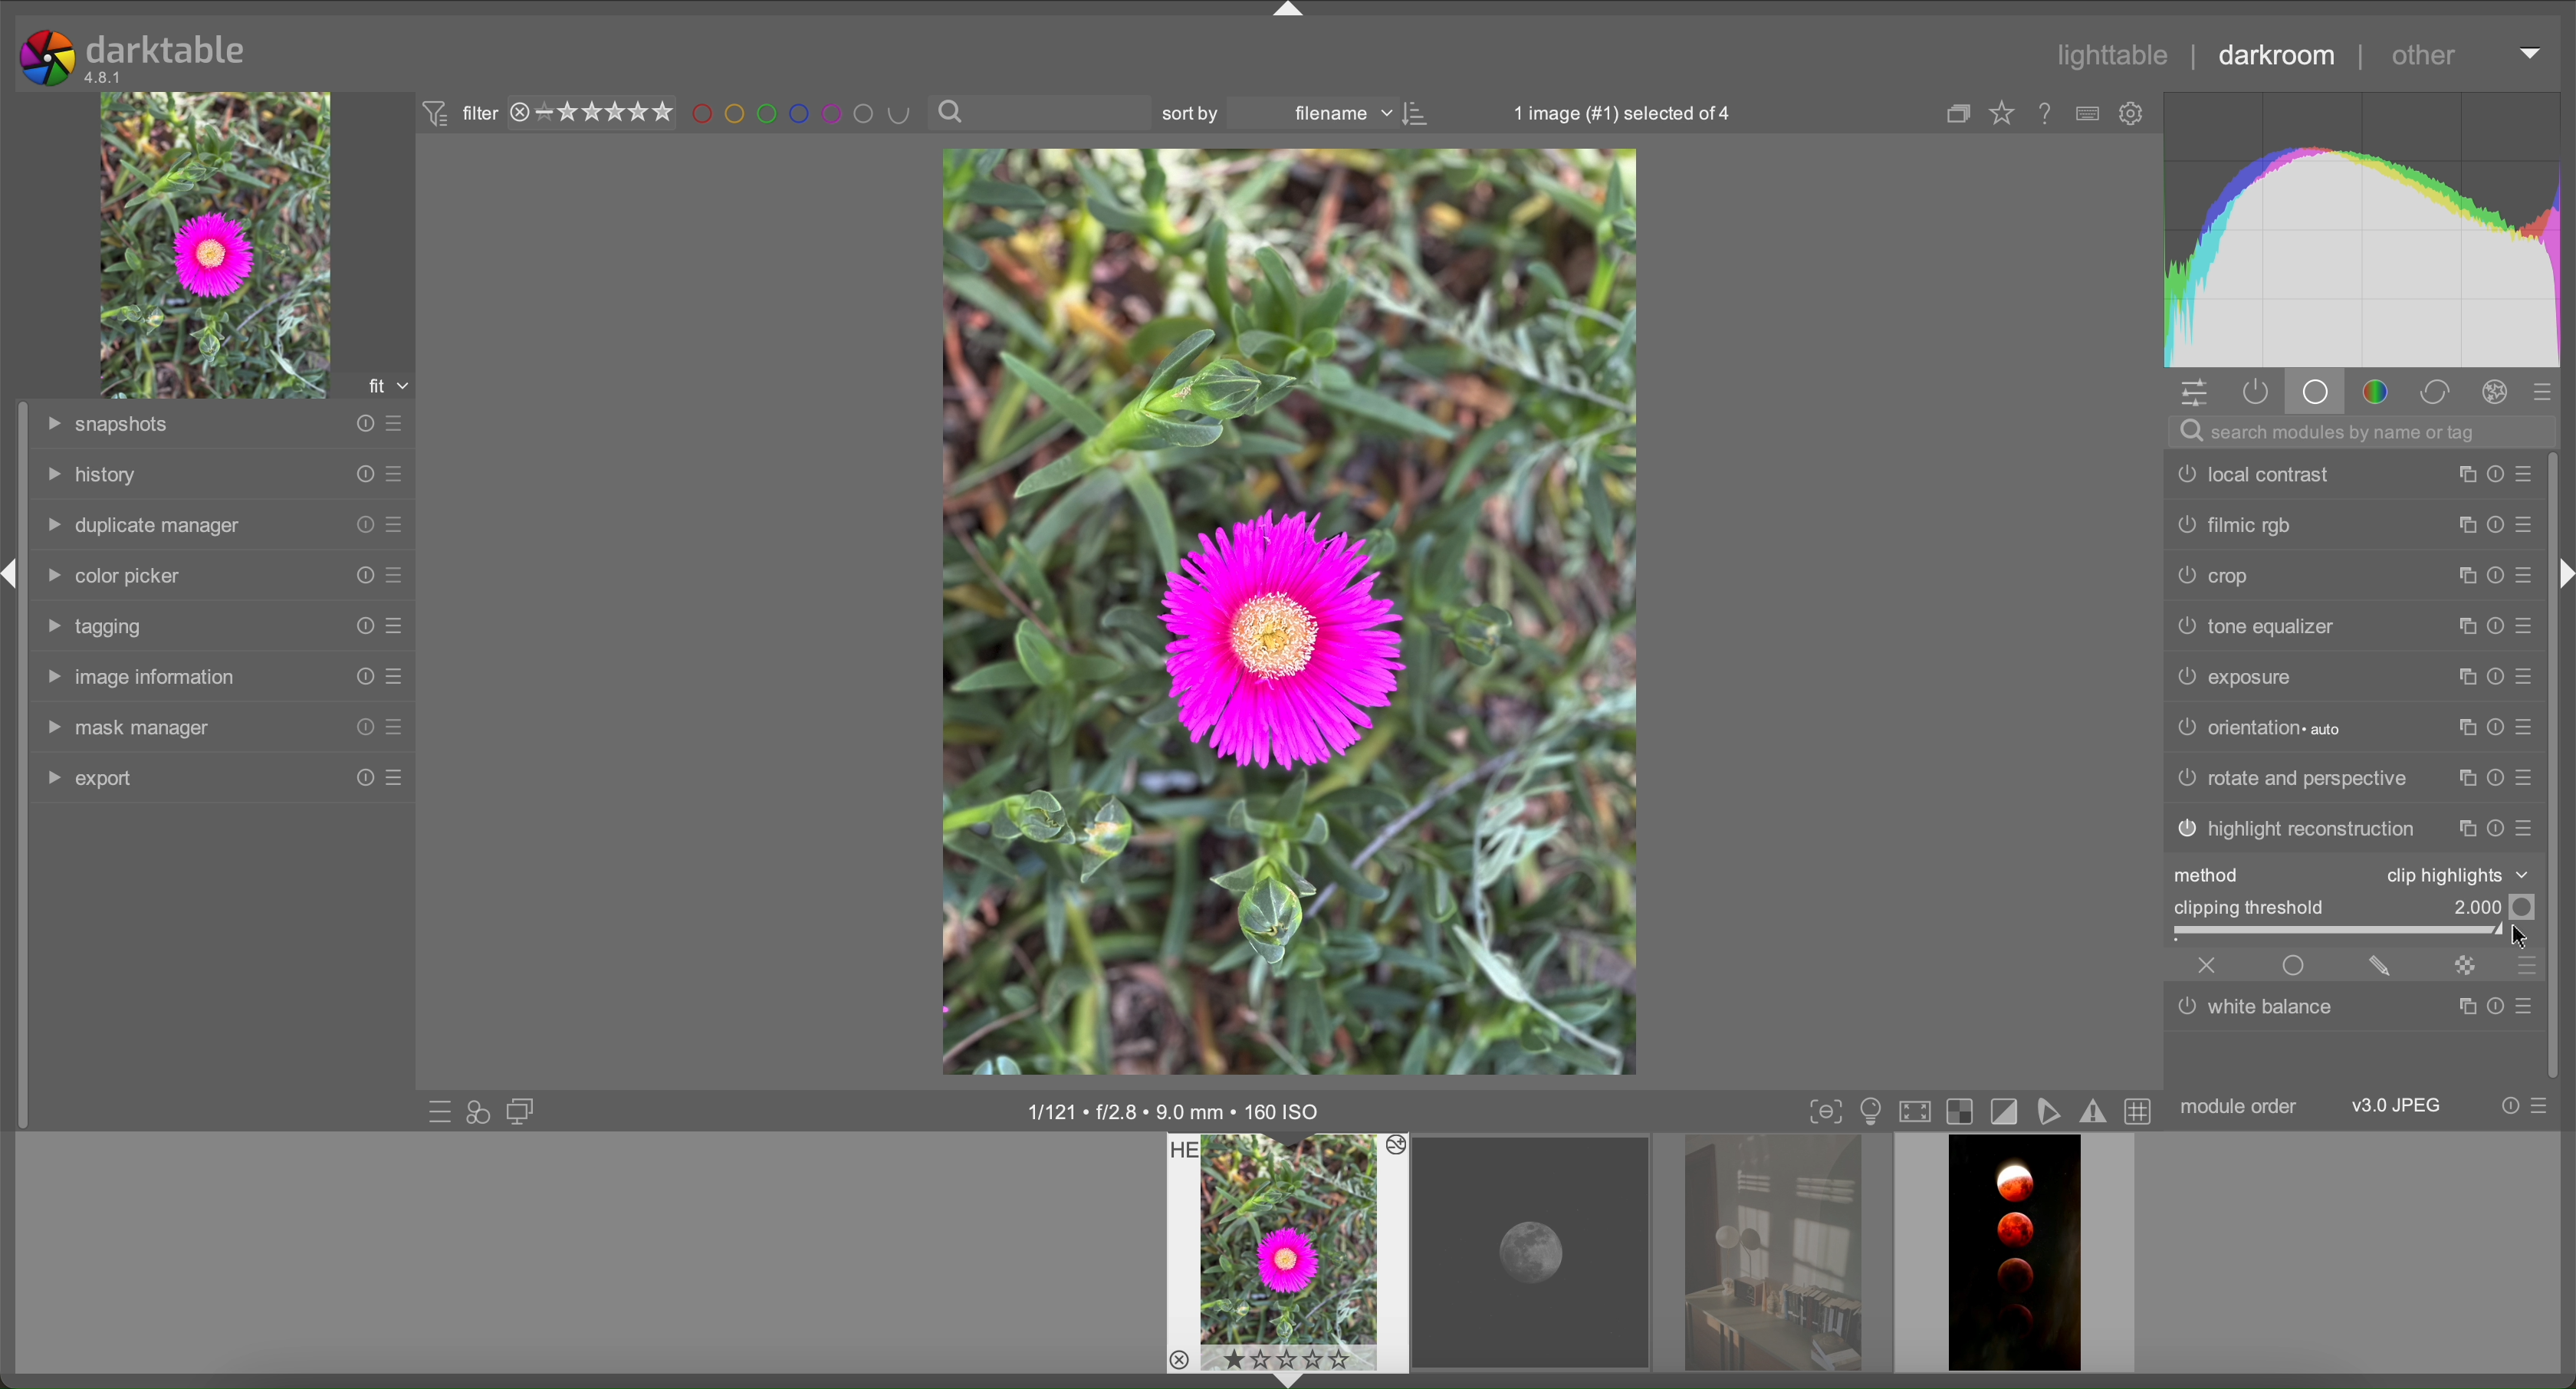  I want to click on effects, so click(2494, 390).